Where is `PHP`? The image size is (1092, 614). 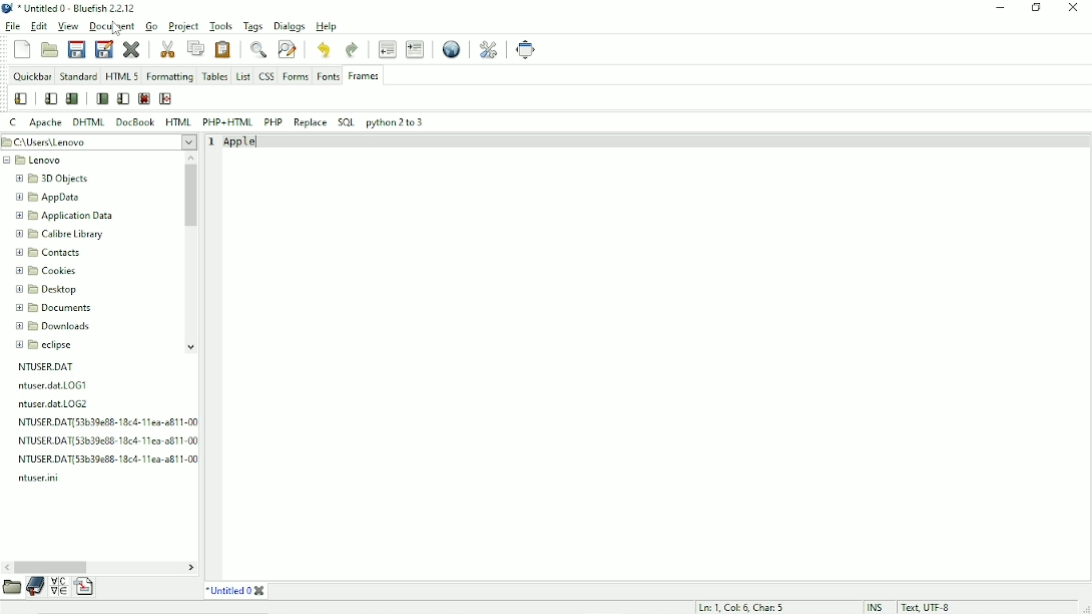
PHP is located at coordinates (272, 121).